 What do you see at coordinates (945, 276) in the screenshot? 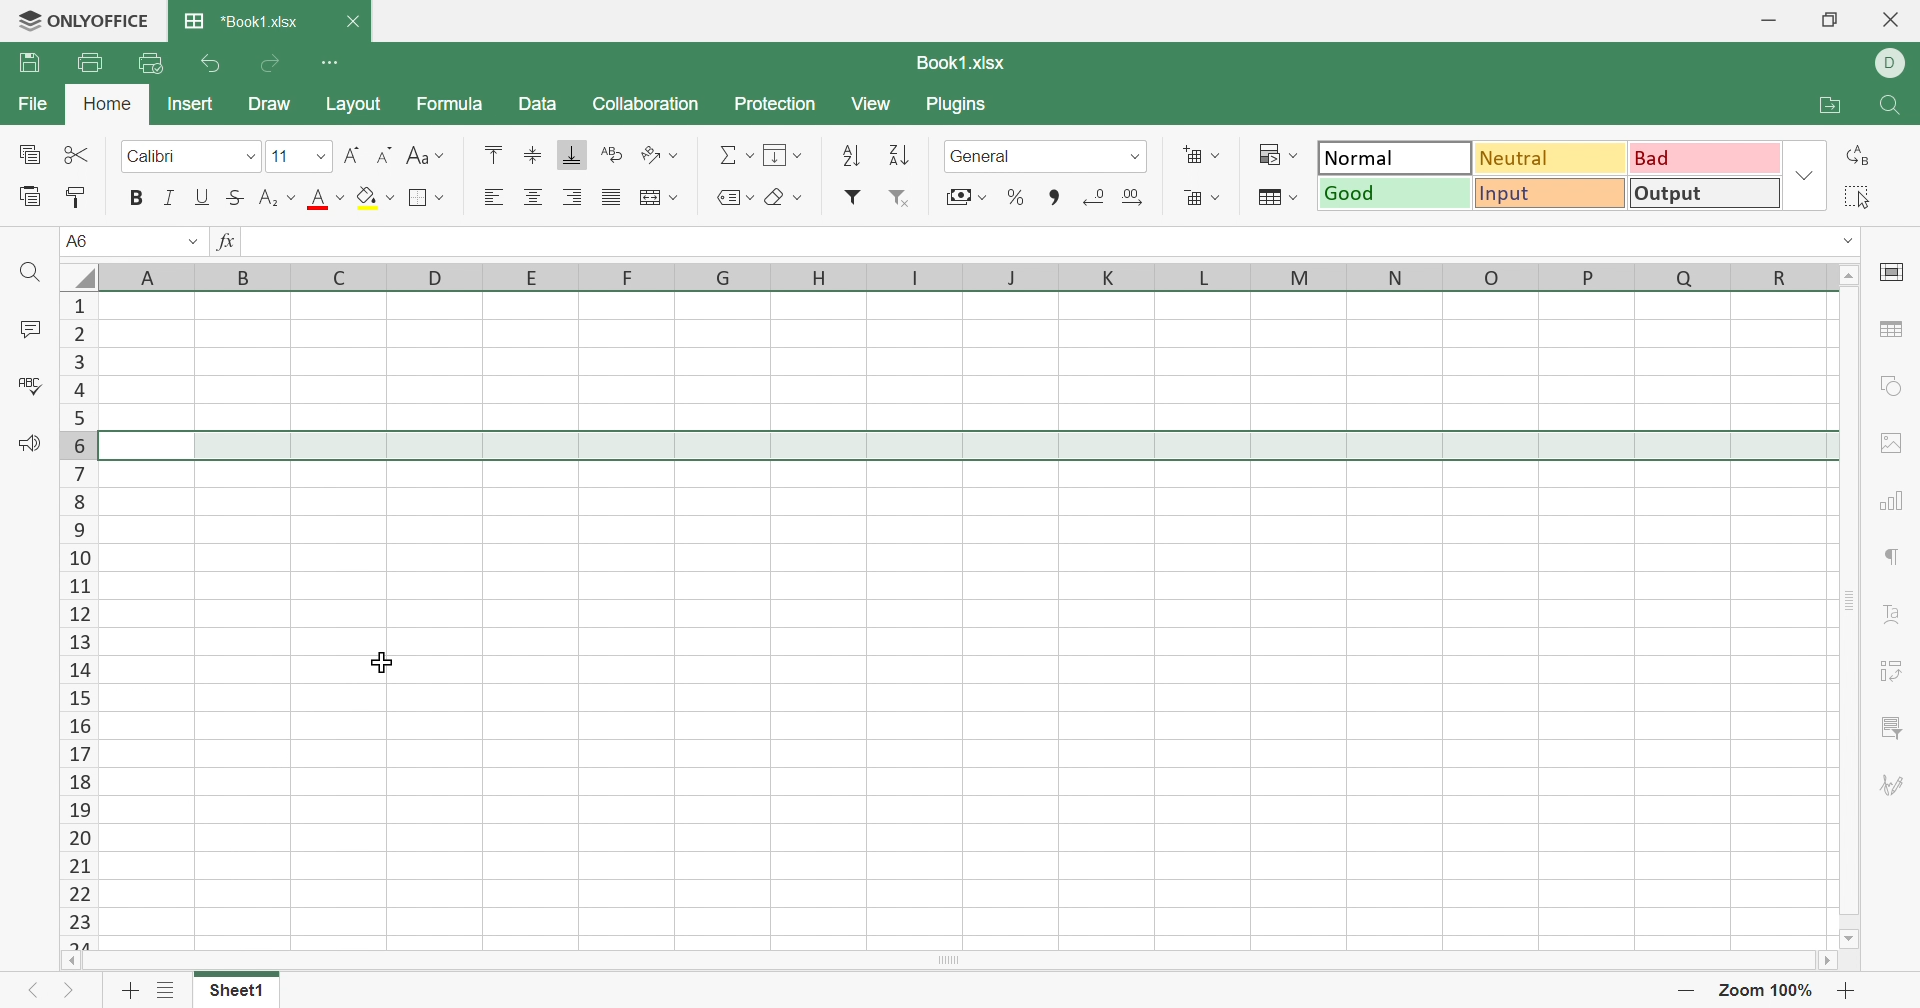
I see `Column Names` at bounding box center [945, 276].